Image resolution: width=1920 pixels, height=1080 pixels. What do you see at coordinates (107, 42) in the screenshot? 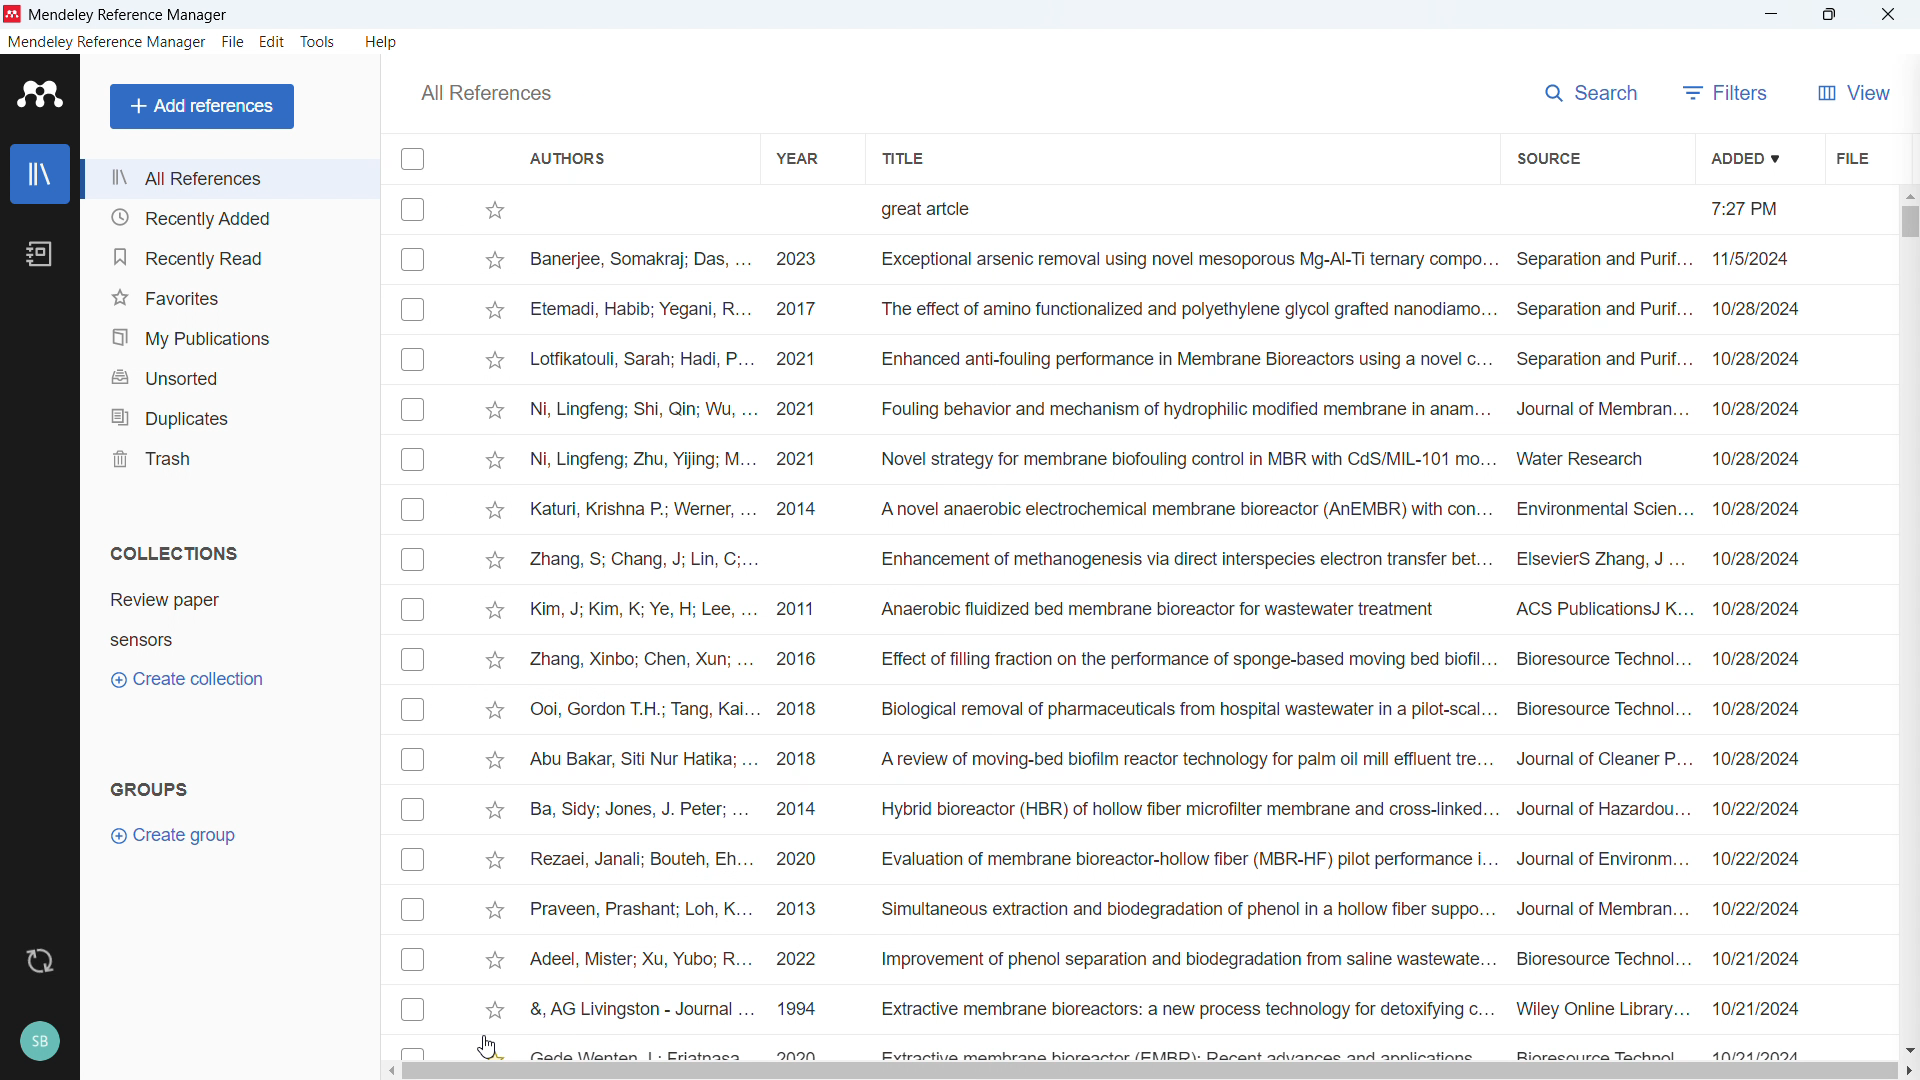
I see `Mendeley reference manager ` at bounding box center [107, 42].